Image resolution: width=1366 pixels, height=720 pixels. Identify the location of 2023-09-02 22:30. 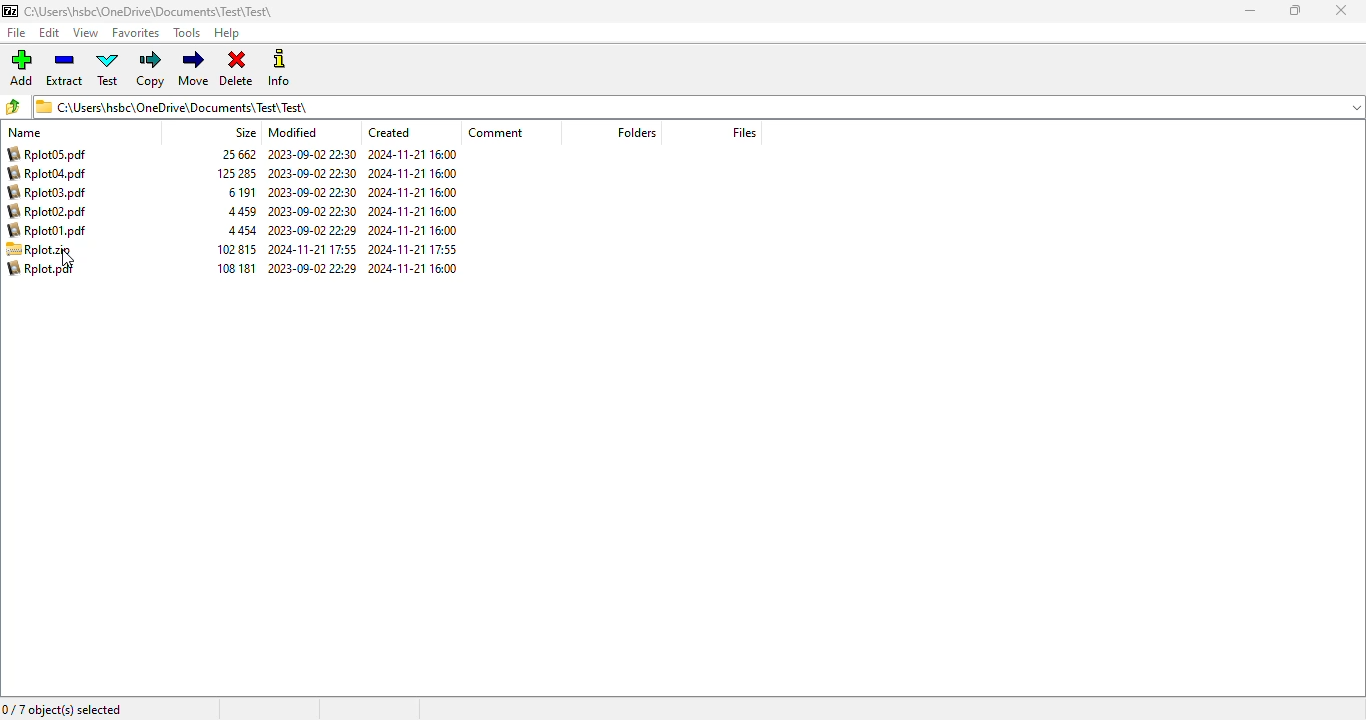
(312, 193).